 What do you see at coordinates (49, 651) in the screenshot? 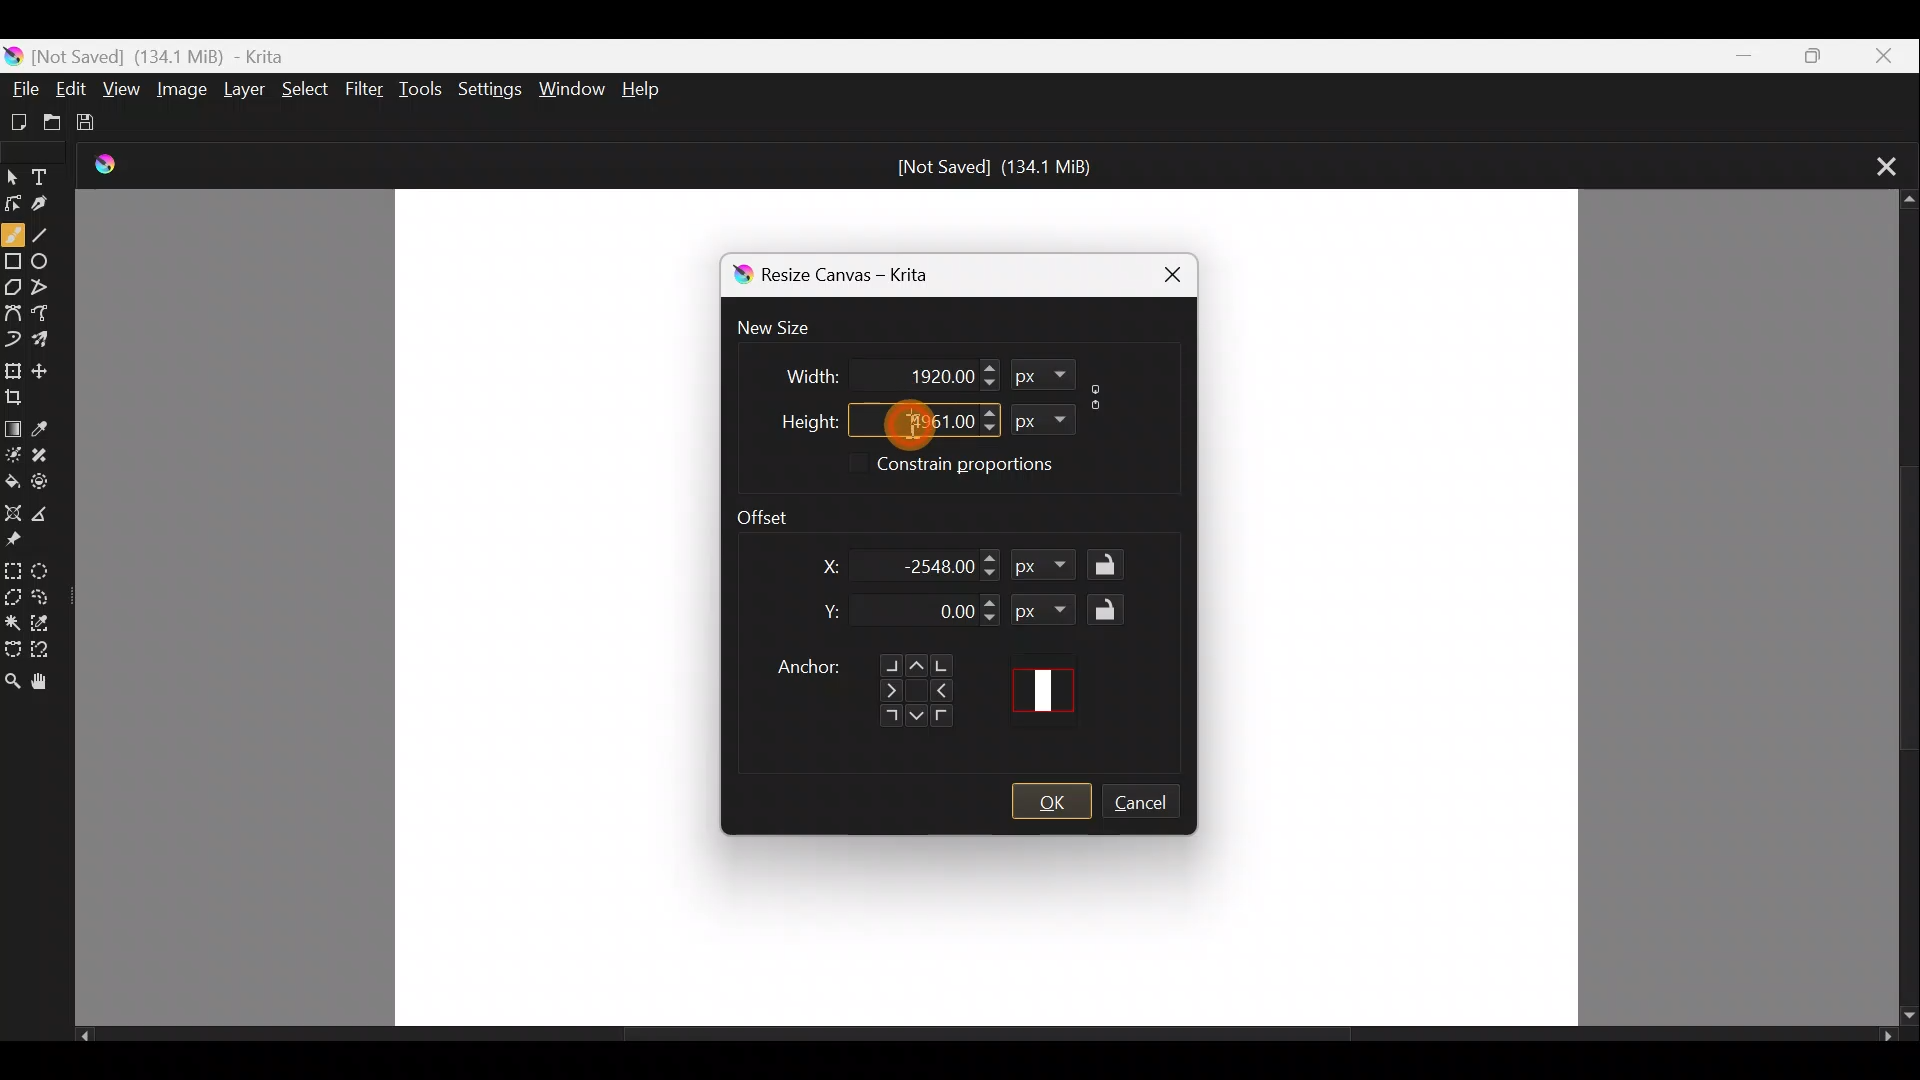
I see `Magnetic curve selection tool` at bounding box center [49, 651].